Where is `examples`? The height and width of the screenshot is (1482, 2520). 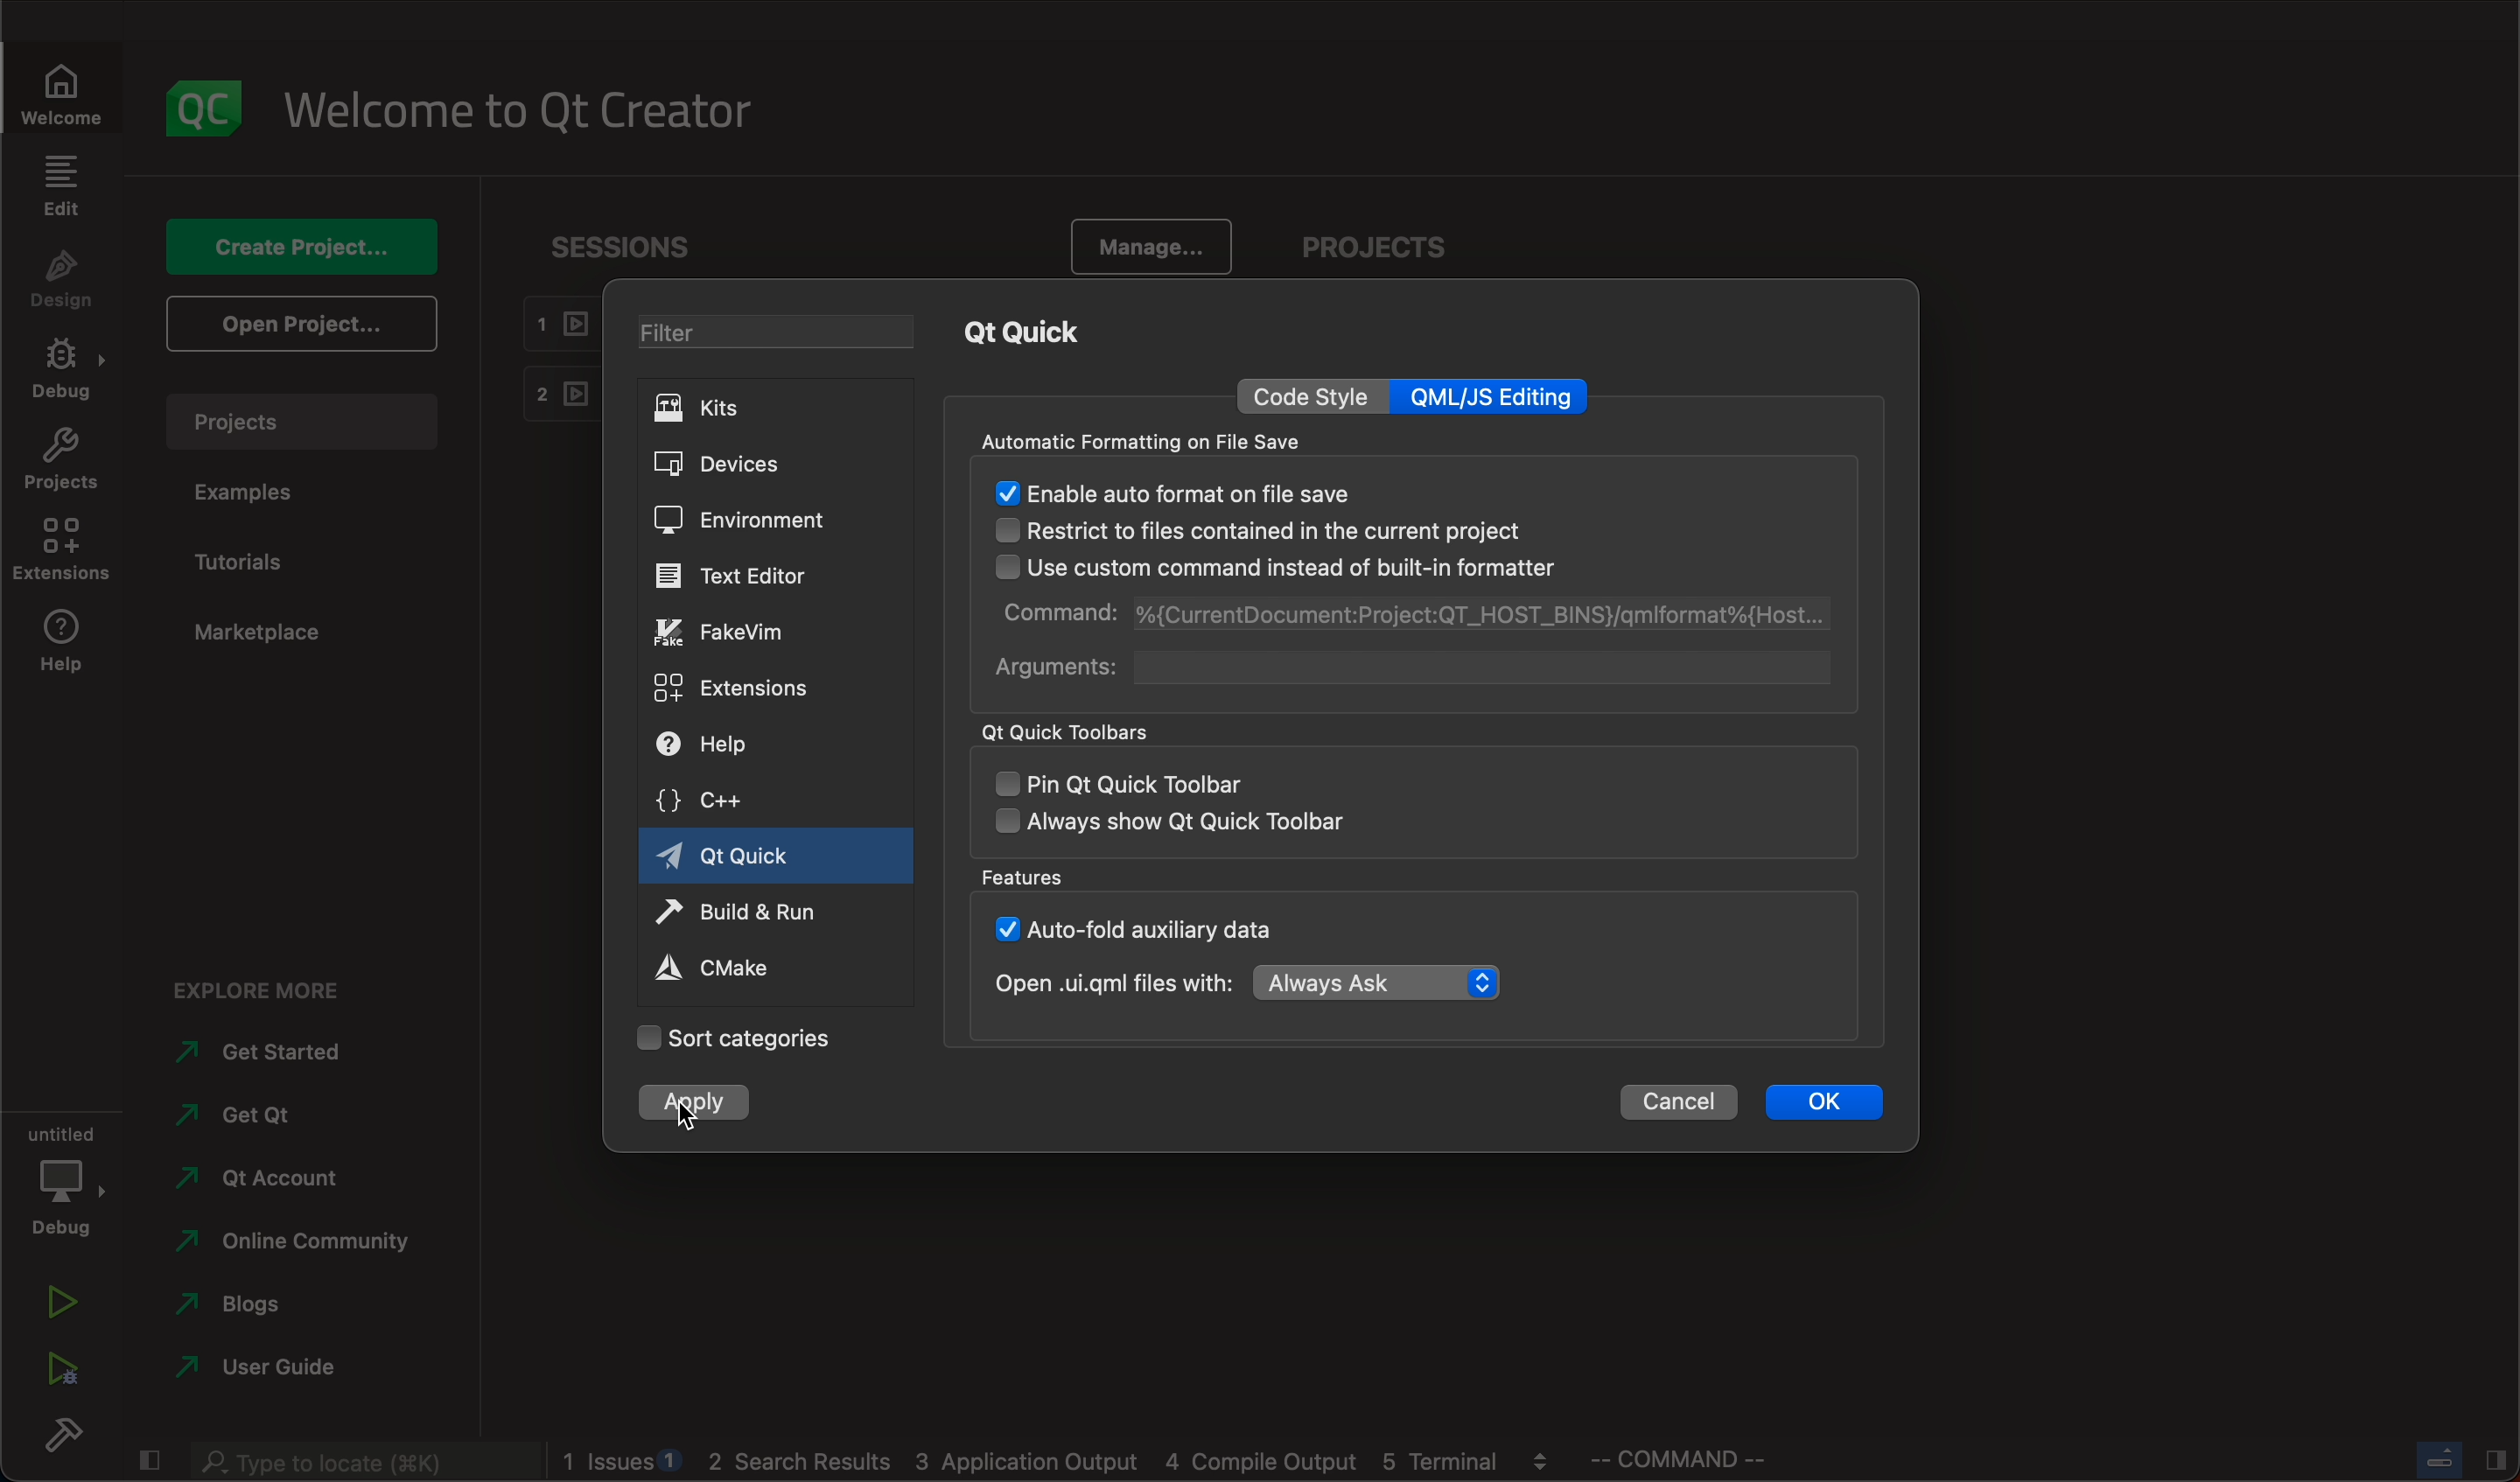
examples is located at coordinates (258, 494).